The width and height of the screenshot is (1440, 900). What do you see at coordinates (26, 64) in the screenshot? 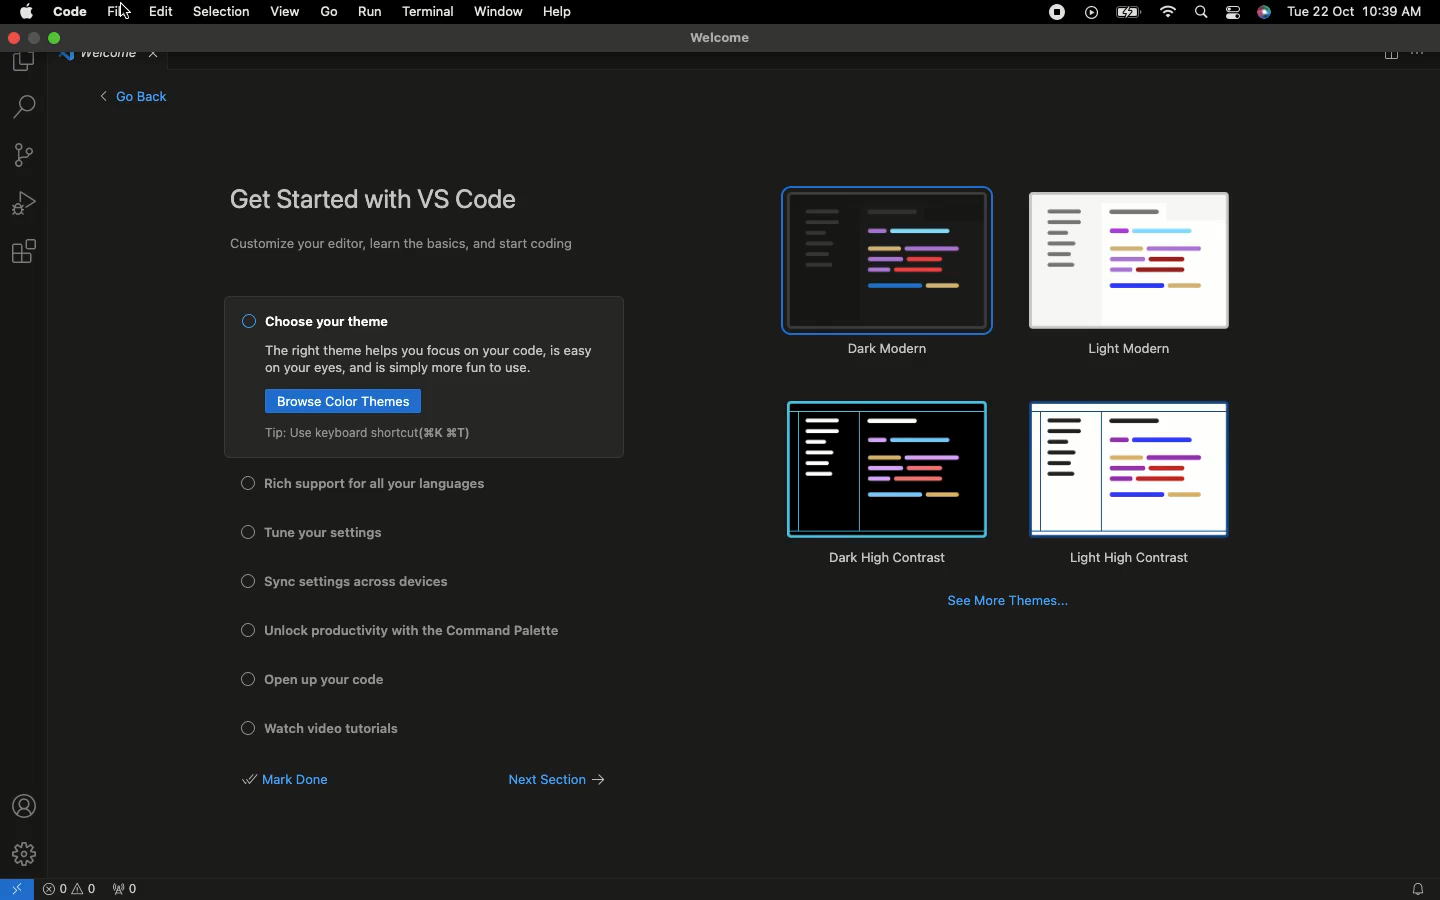
I see `Explorer` at bounding box center [26, 64].